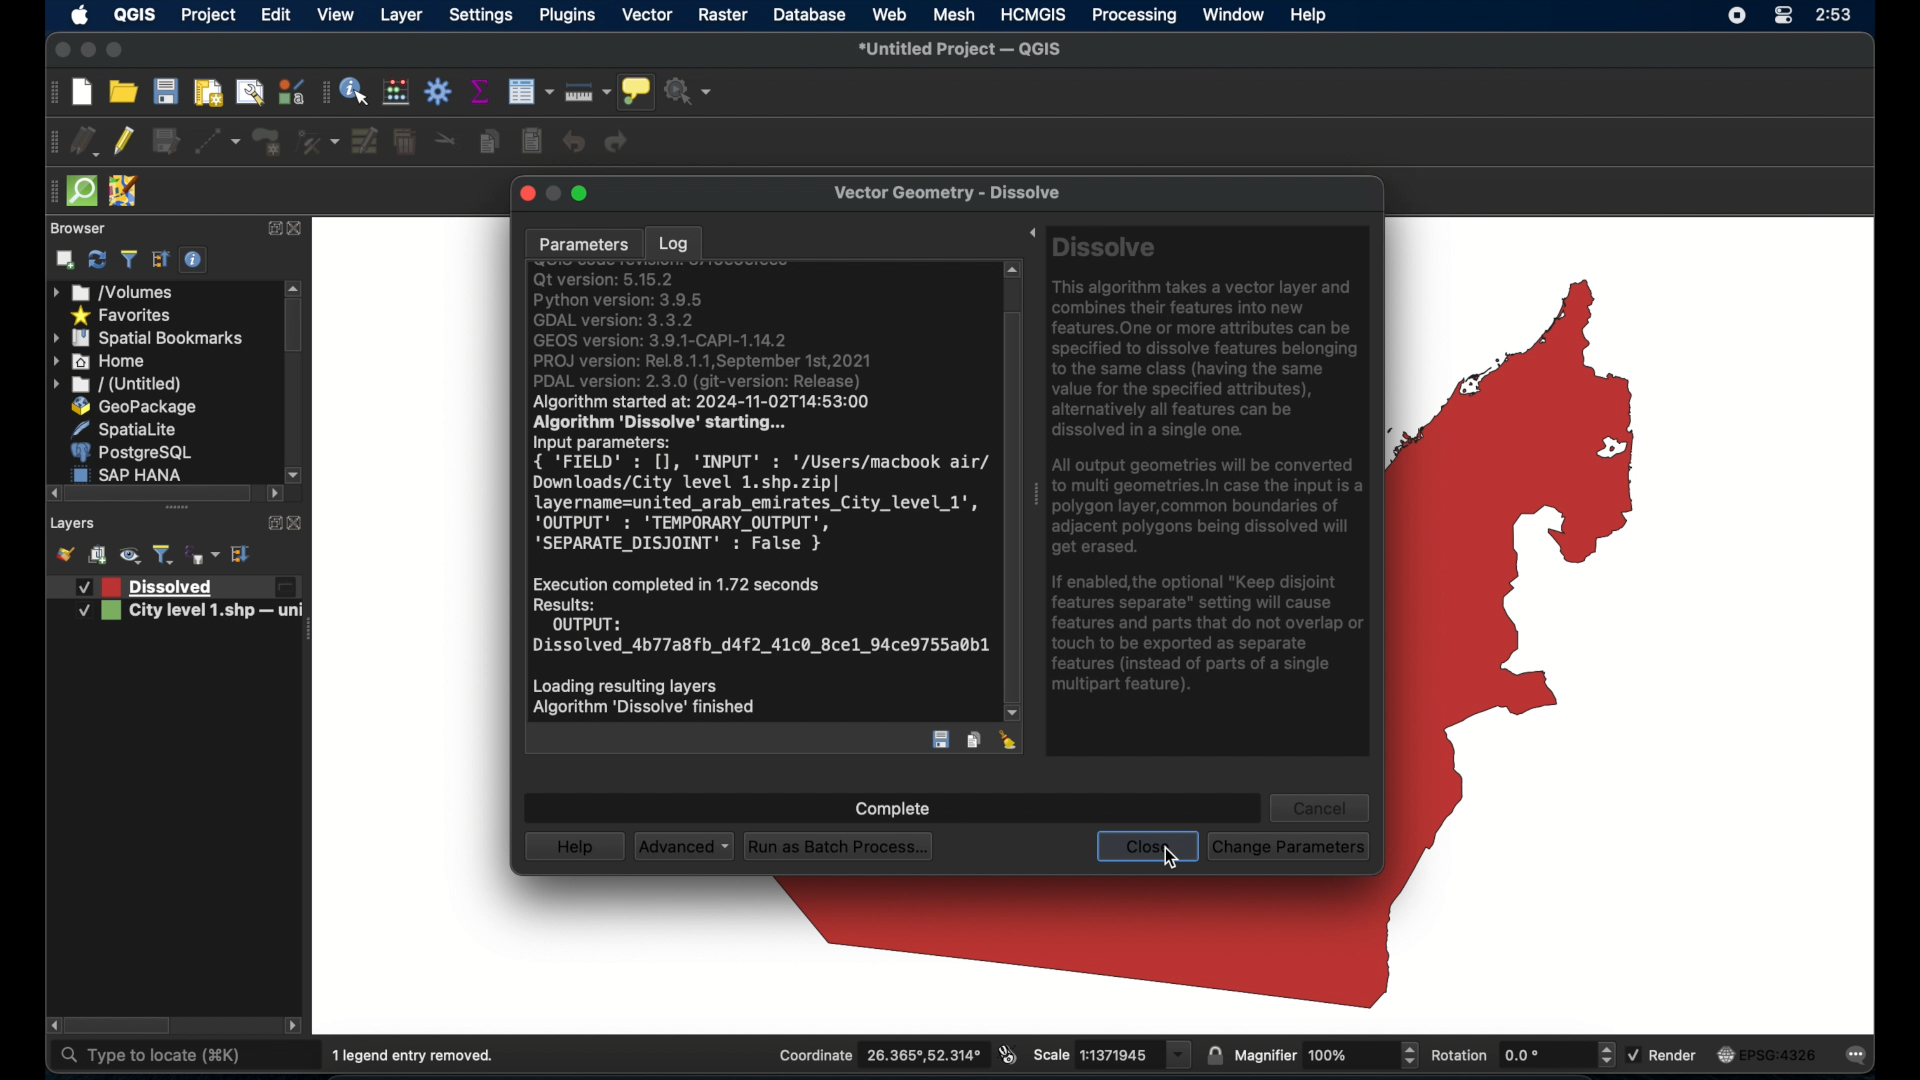 This screenshot has width=1920, height=1080. I want to click on layers, so click(73, 523).